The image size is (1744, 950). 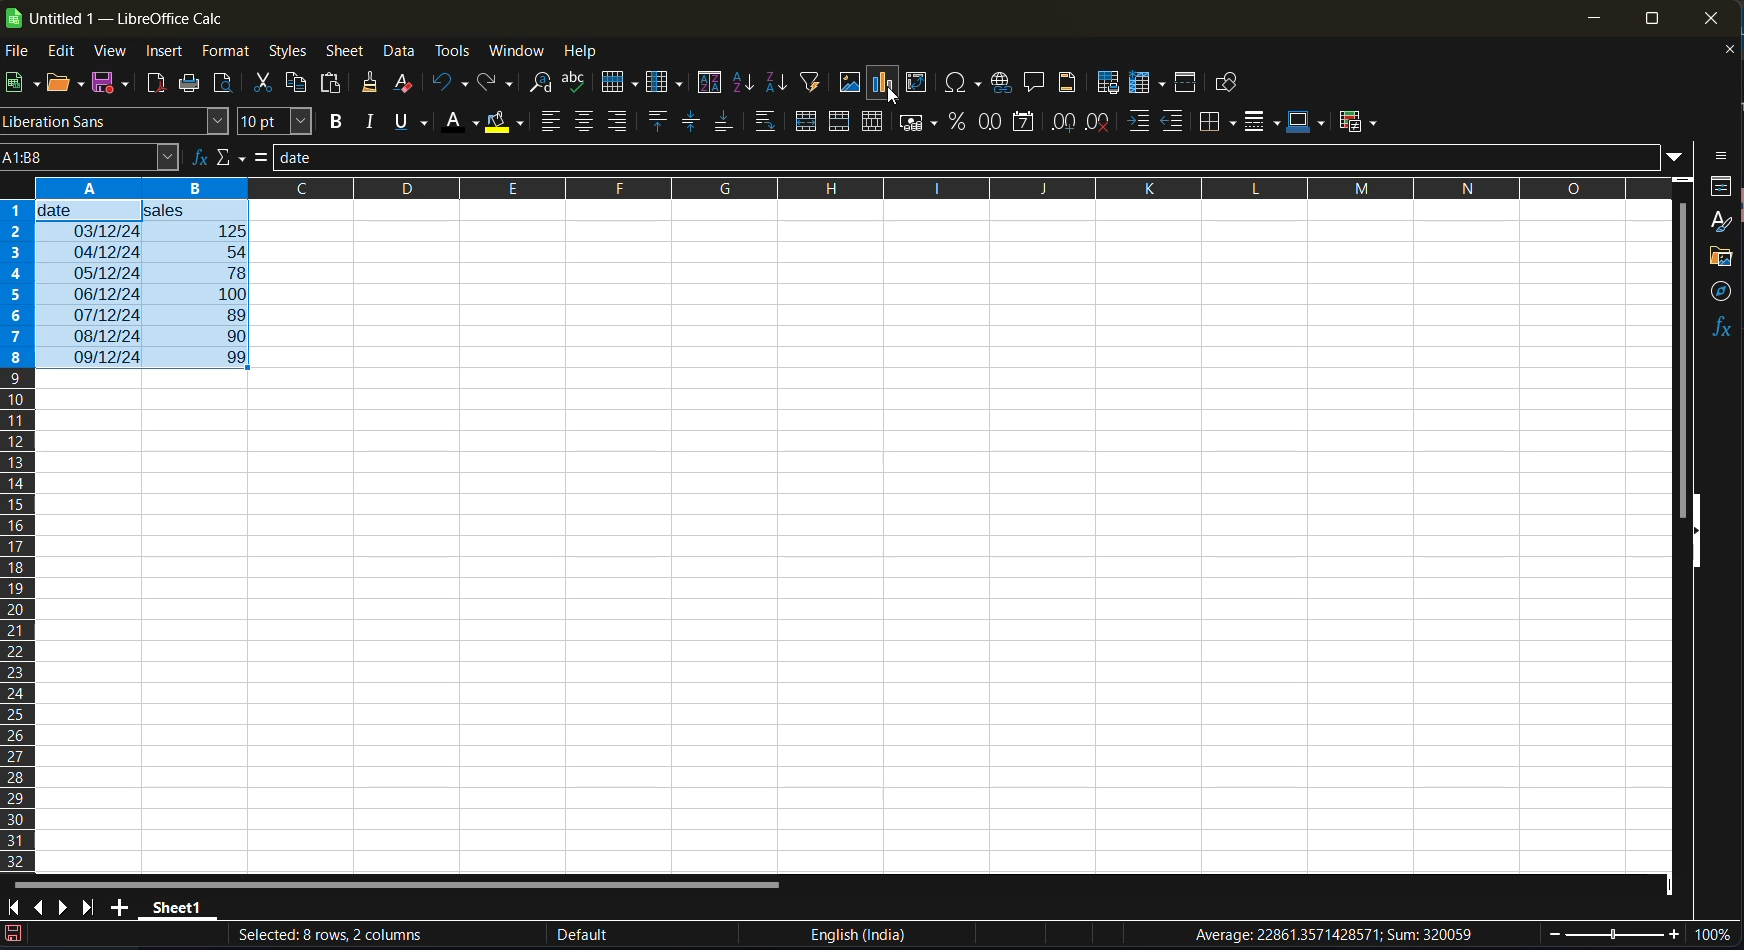 What do you see at coordinates (339, 122) in the screenshot?
I see `bold` at bounding box center [339, 122].